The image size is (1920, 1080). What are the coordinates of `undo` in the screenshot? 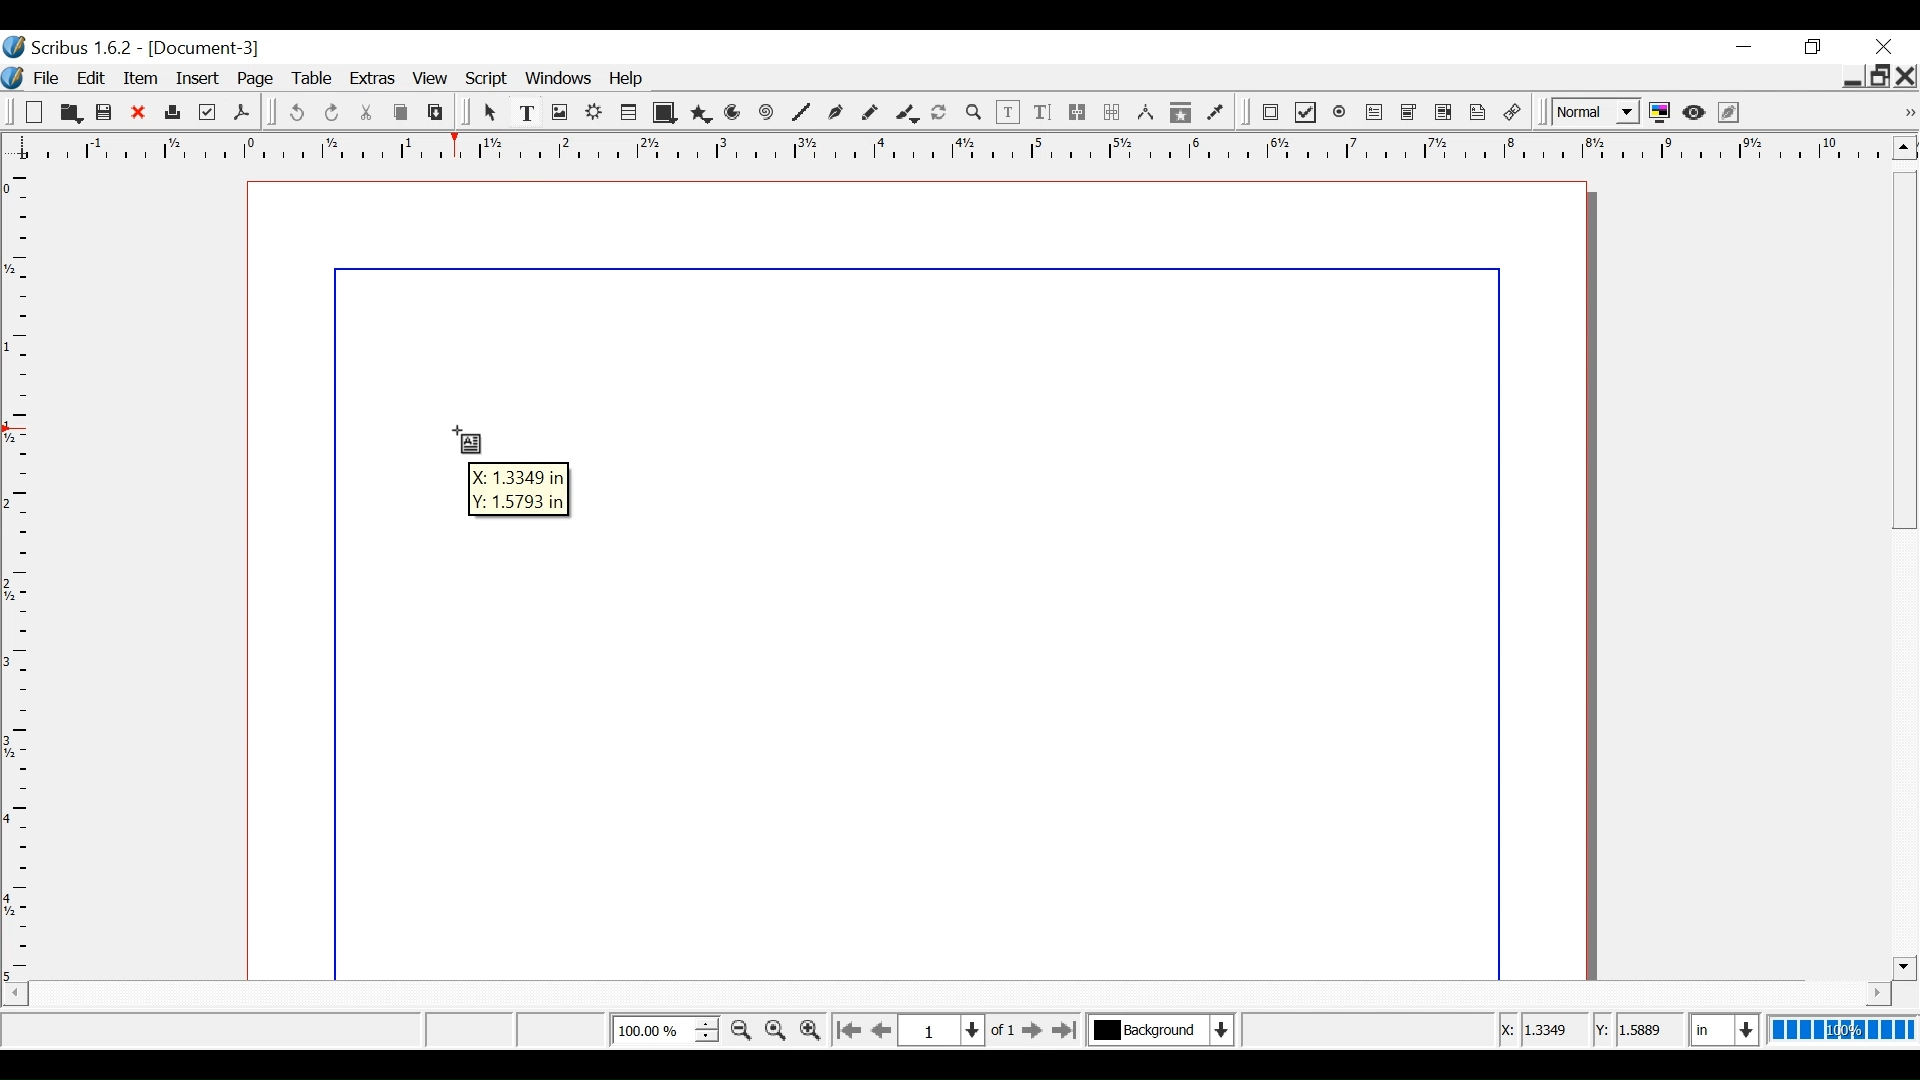 It's located at (296, 110).